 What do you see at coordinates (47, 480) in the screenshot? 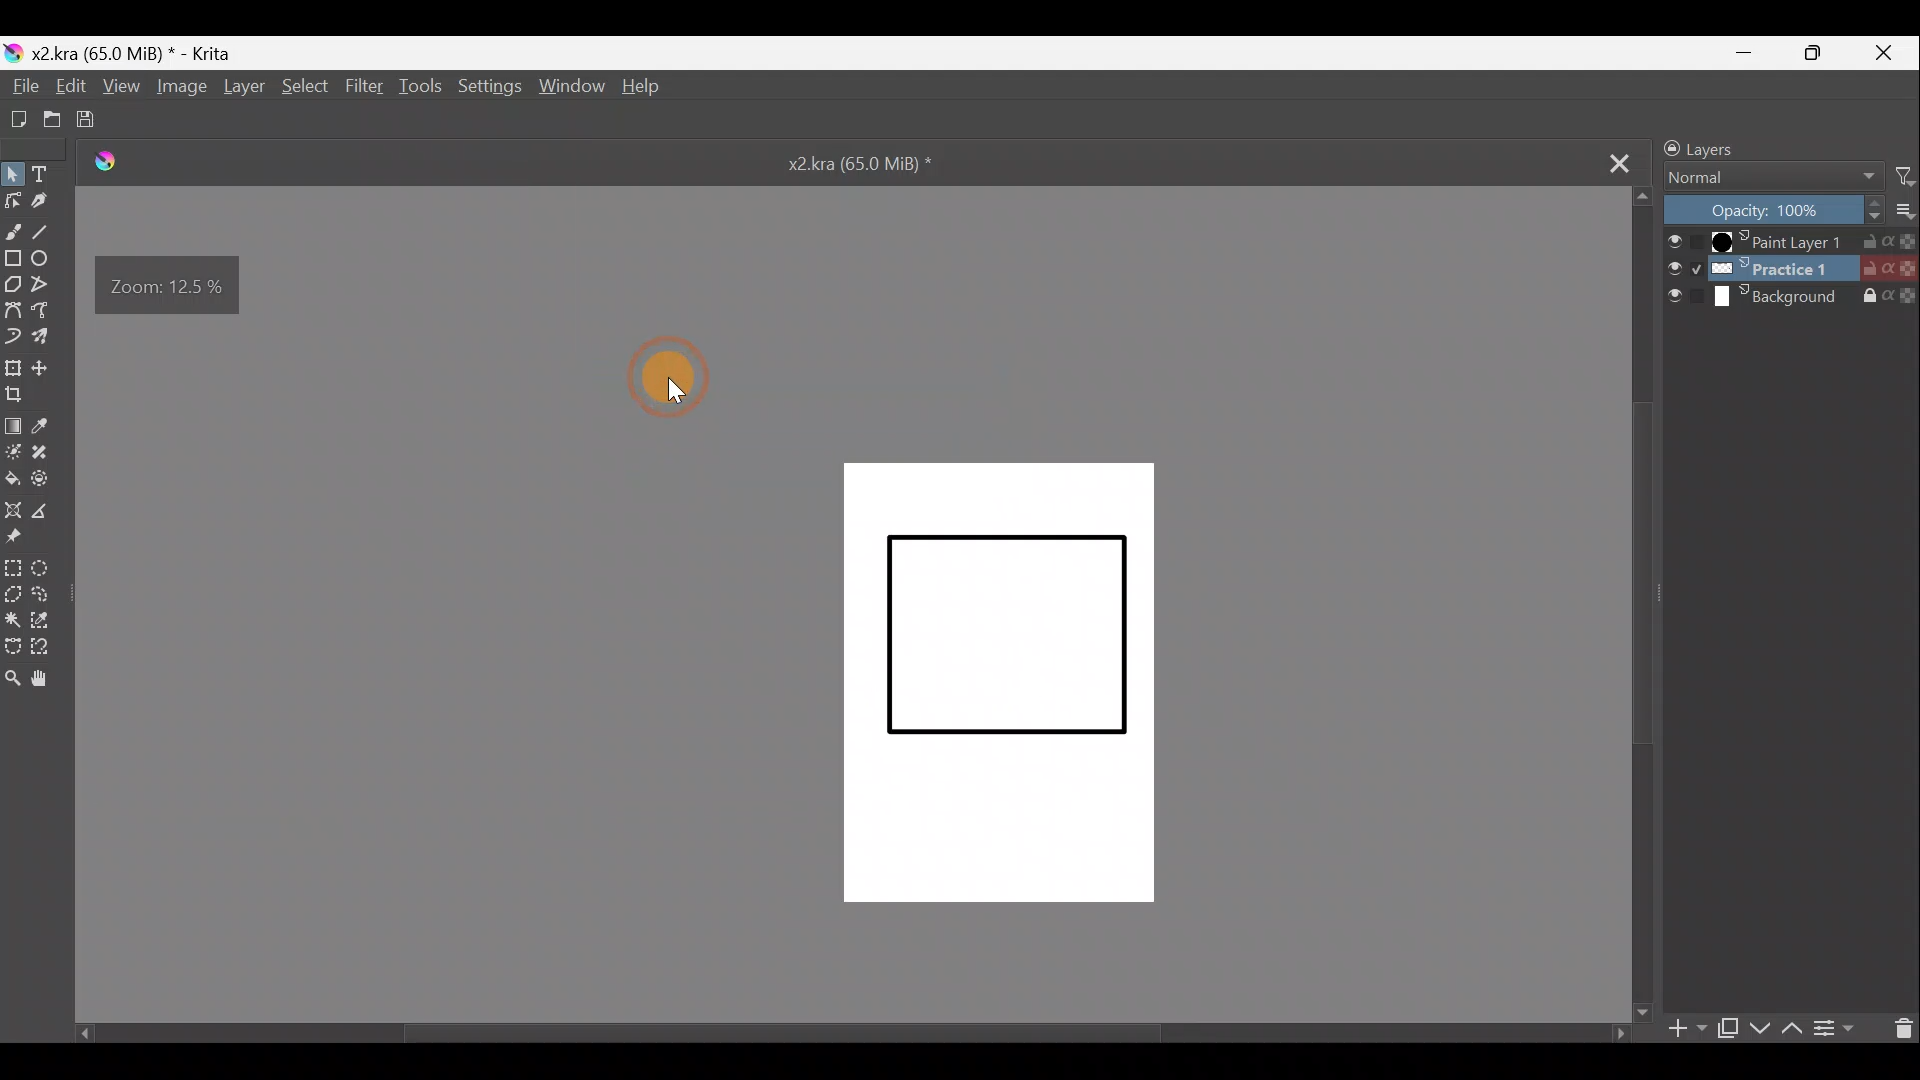
I see `Enclose & fill tool` at bounding box center [47, 480].